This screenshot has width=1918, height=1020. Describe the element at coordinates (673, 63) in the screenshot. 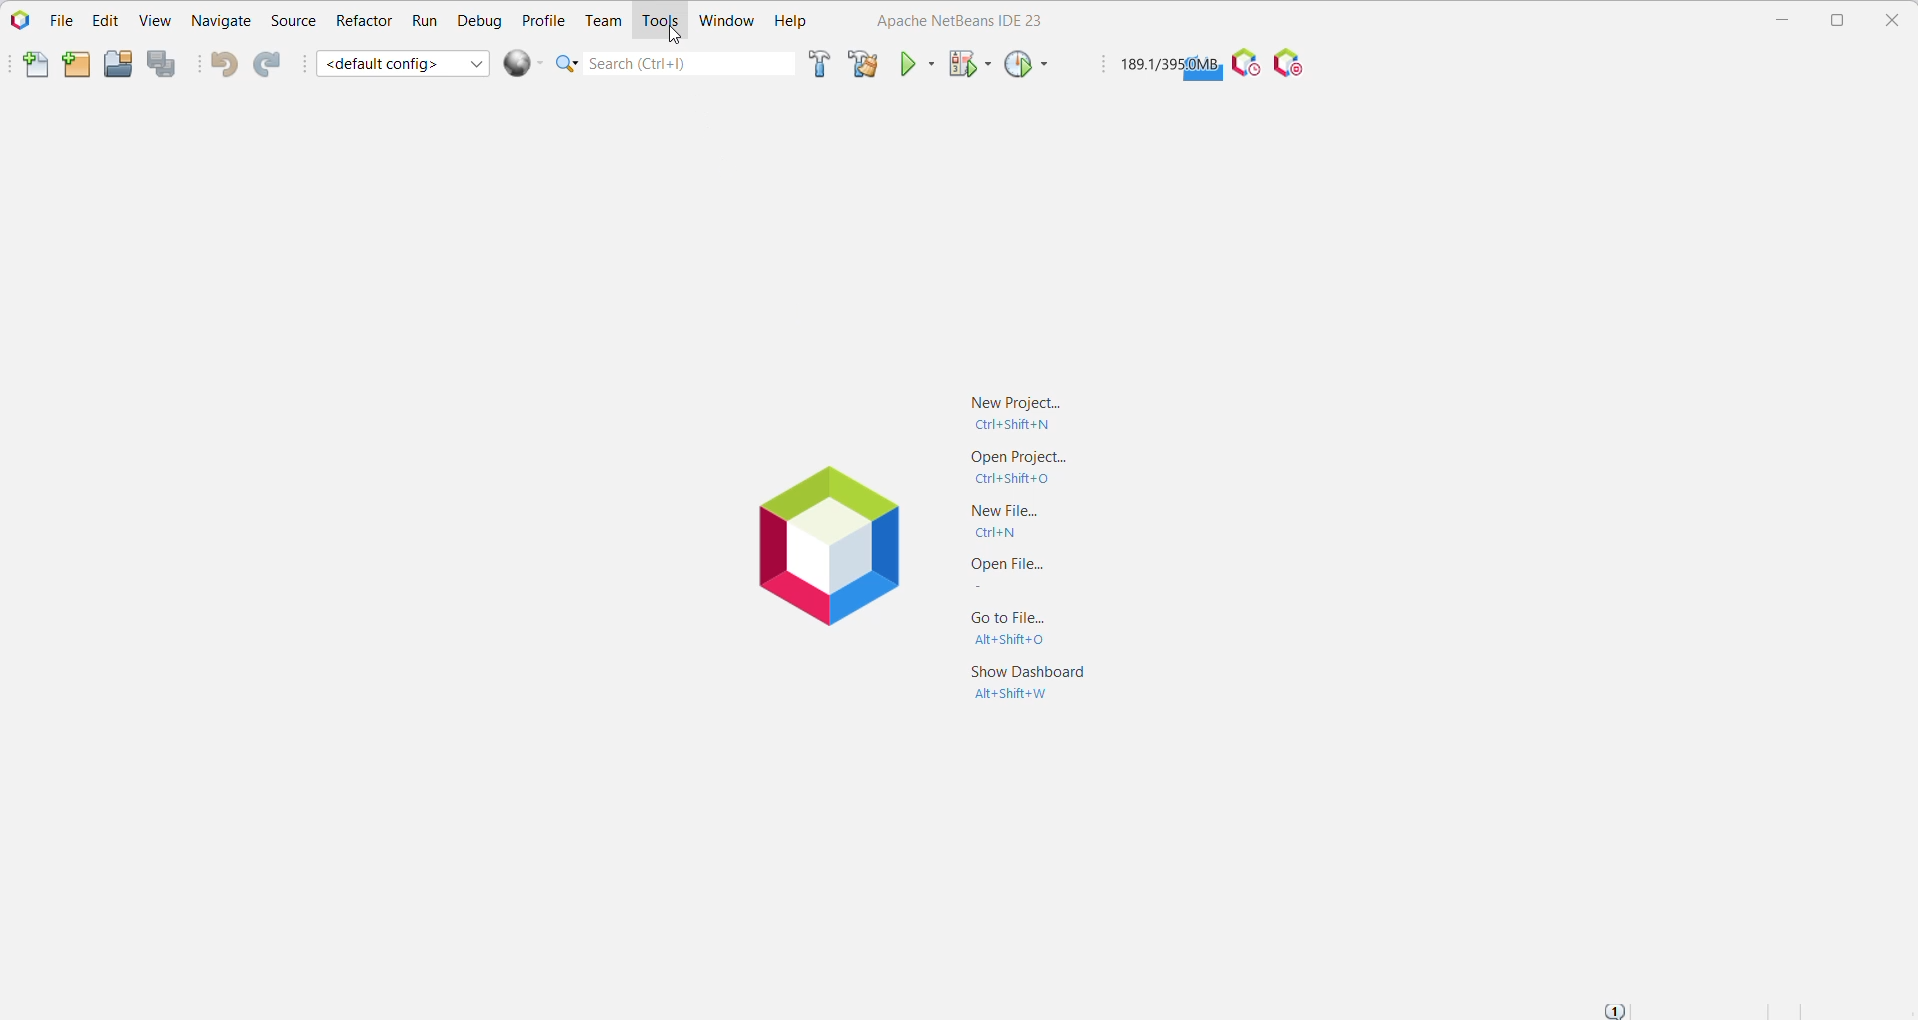

I see `Quick Search Bar` at that location.